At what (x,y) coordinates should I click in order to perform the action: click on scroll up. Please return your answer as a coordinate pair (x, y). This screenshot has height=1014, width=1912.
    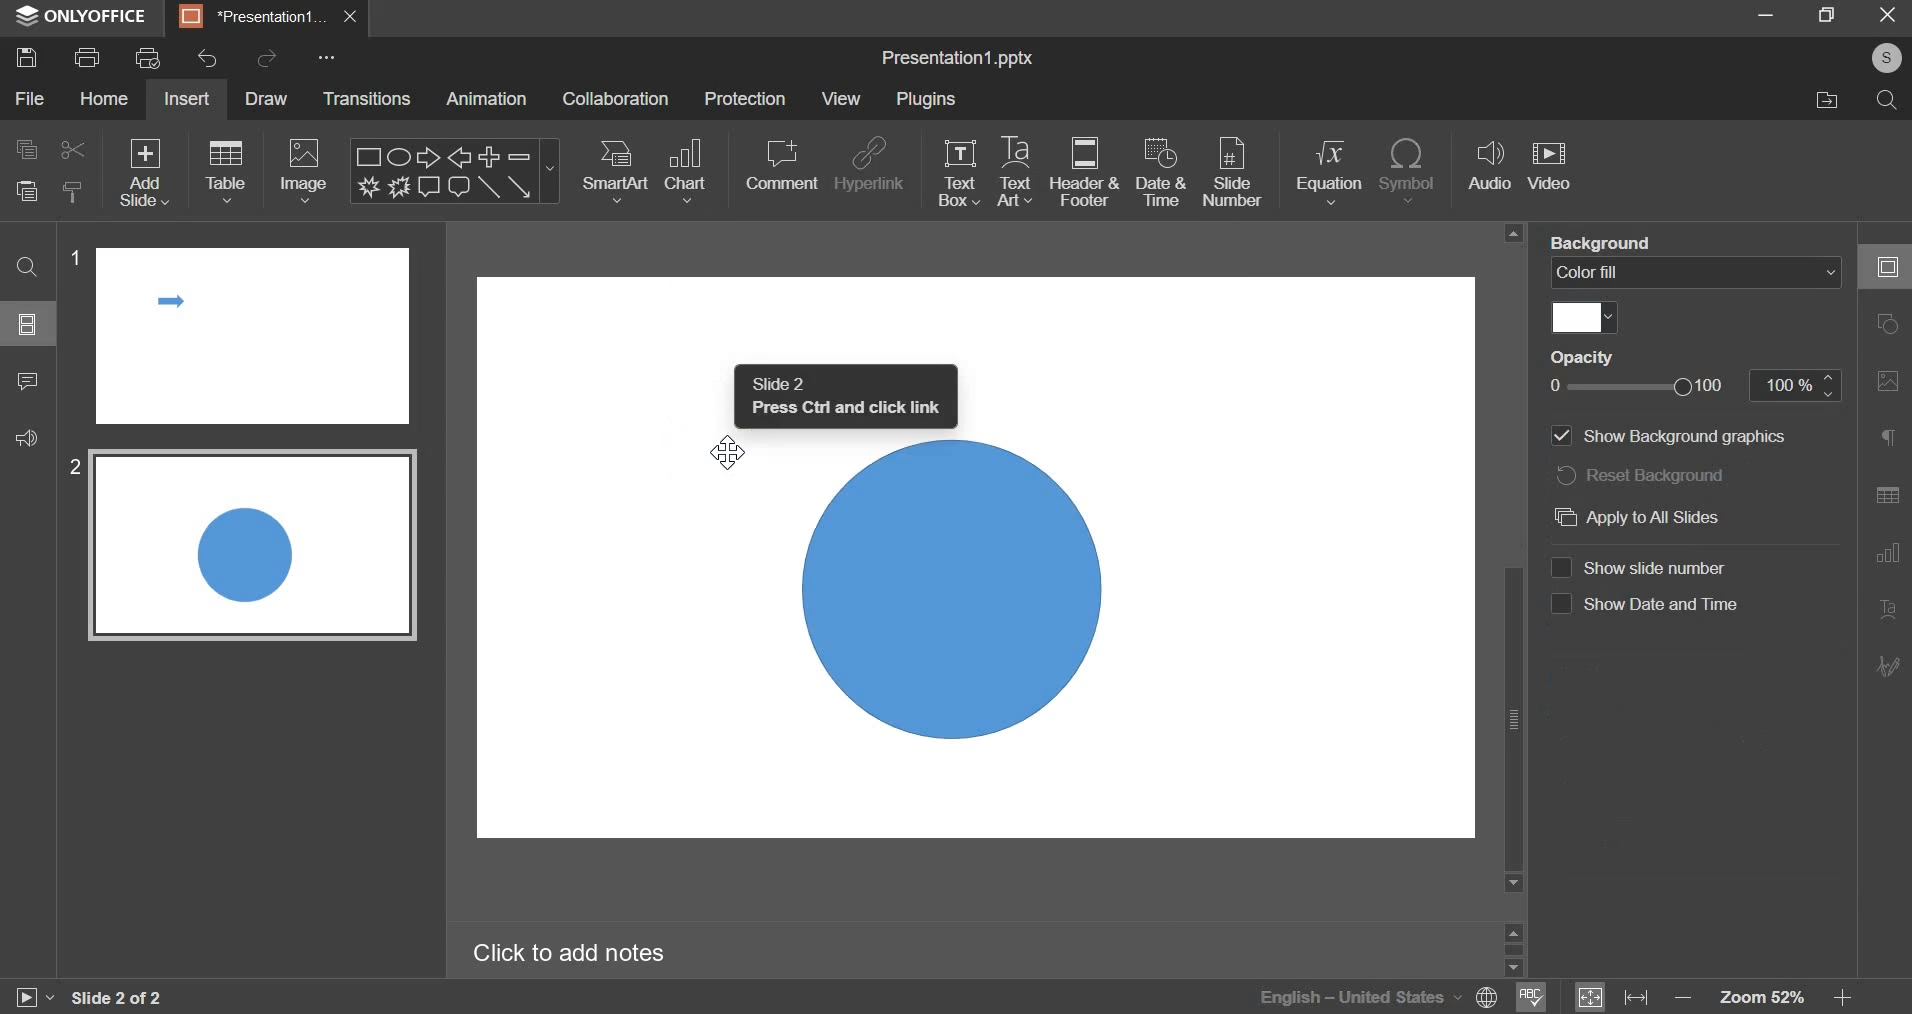
    Looking at the image, I should click on (1514, 232).